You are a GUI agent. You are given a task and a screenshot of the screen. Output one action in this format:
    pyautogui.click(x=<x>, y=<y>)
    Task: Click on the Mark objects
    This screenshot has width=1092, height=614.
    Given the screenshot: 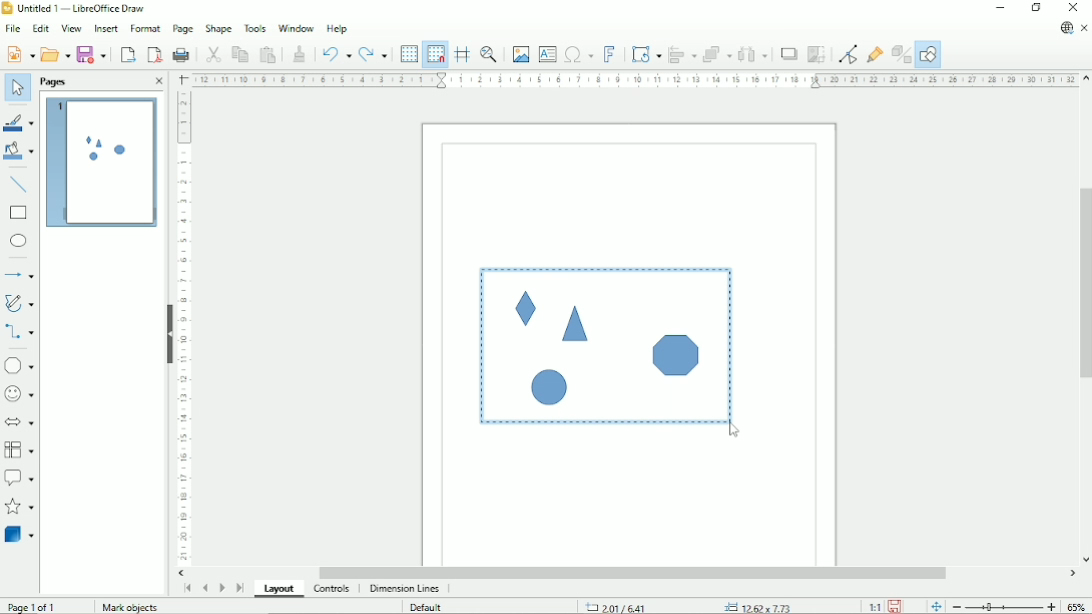 What is the action you would take?
    pyautogui.click(x=128, y=607)
    